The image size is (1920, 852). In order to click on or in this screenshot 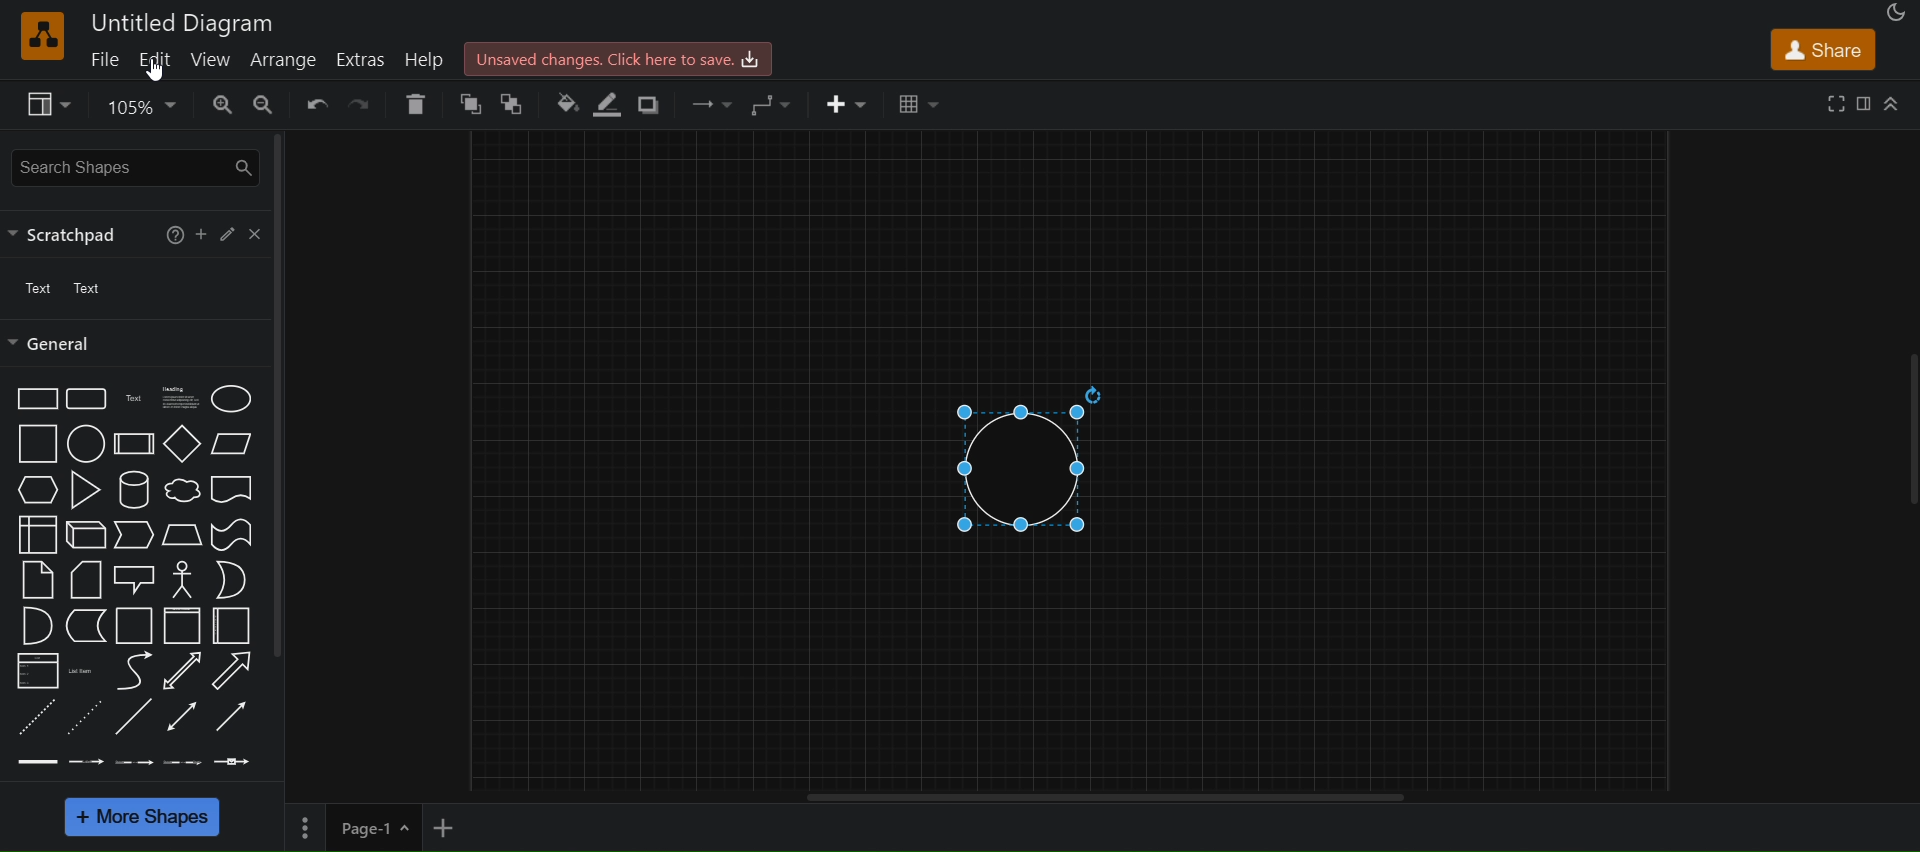, I will do `click(231, 580)`.